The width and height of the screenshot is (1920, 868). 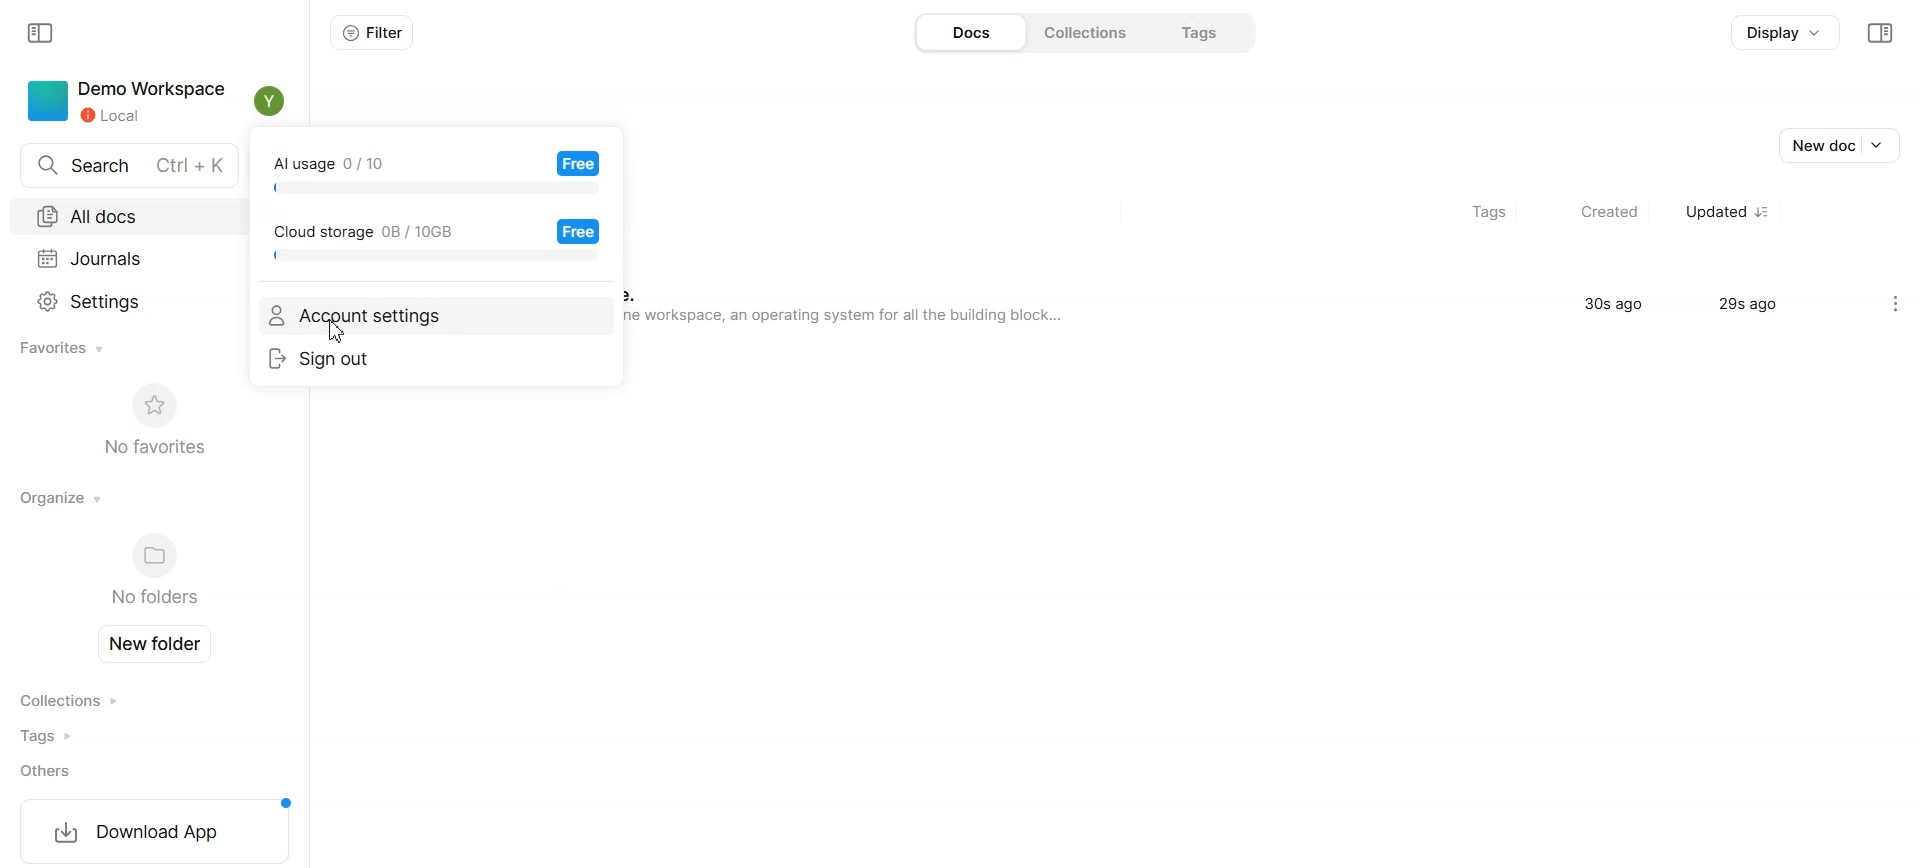 What do you see at coordinates (123, 101) in the screenshot?
I see `Demo Workspace` at bounding box center [123, 101].